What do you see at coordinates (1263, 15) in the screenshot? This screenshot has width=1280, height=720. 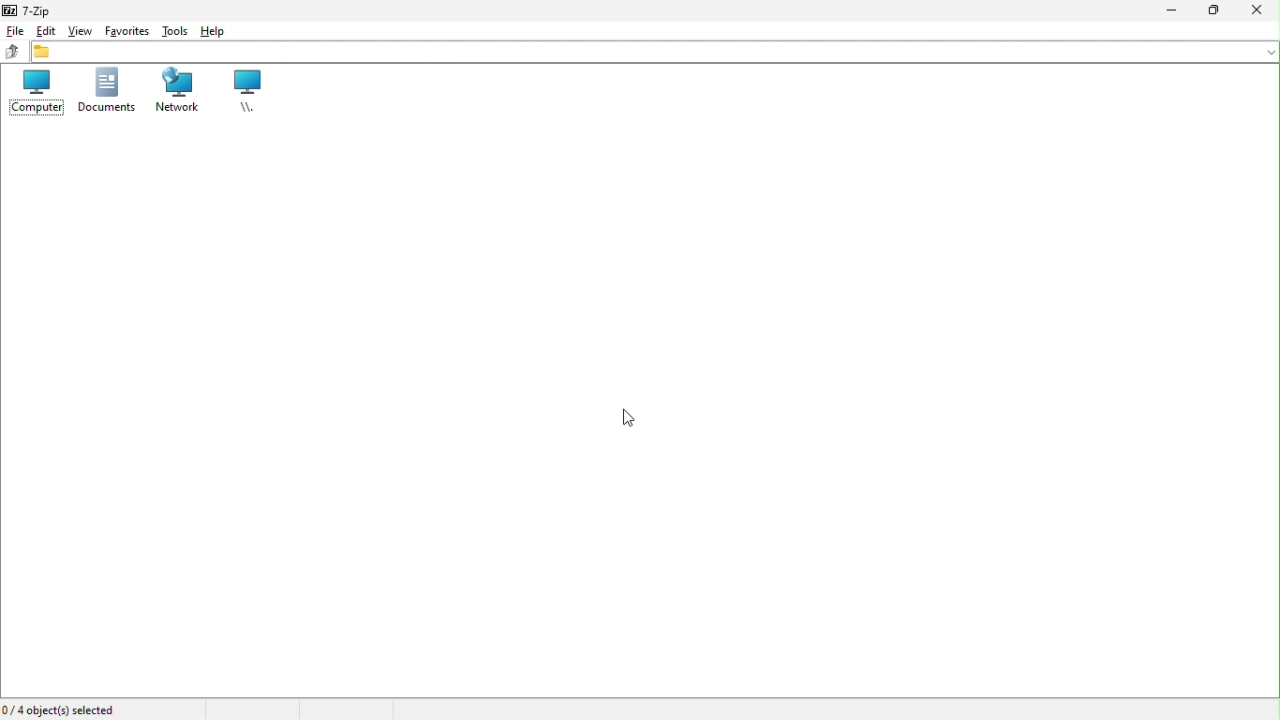 I see `Close` at bounding box center [1263, 15].